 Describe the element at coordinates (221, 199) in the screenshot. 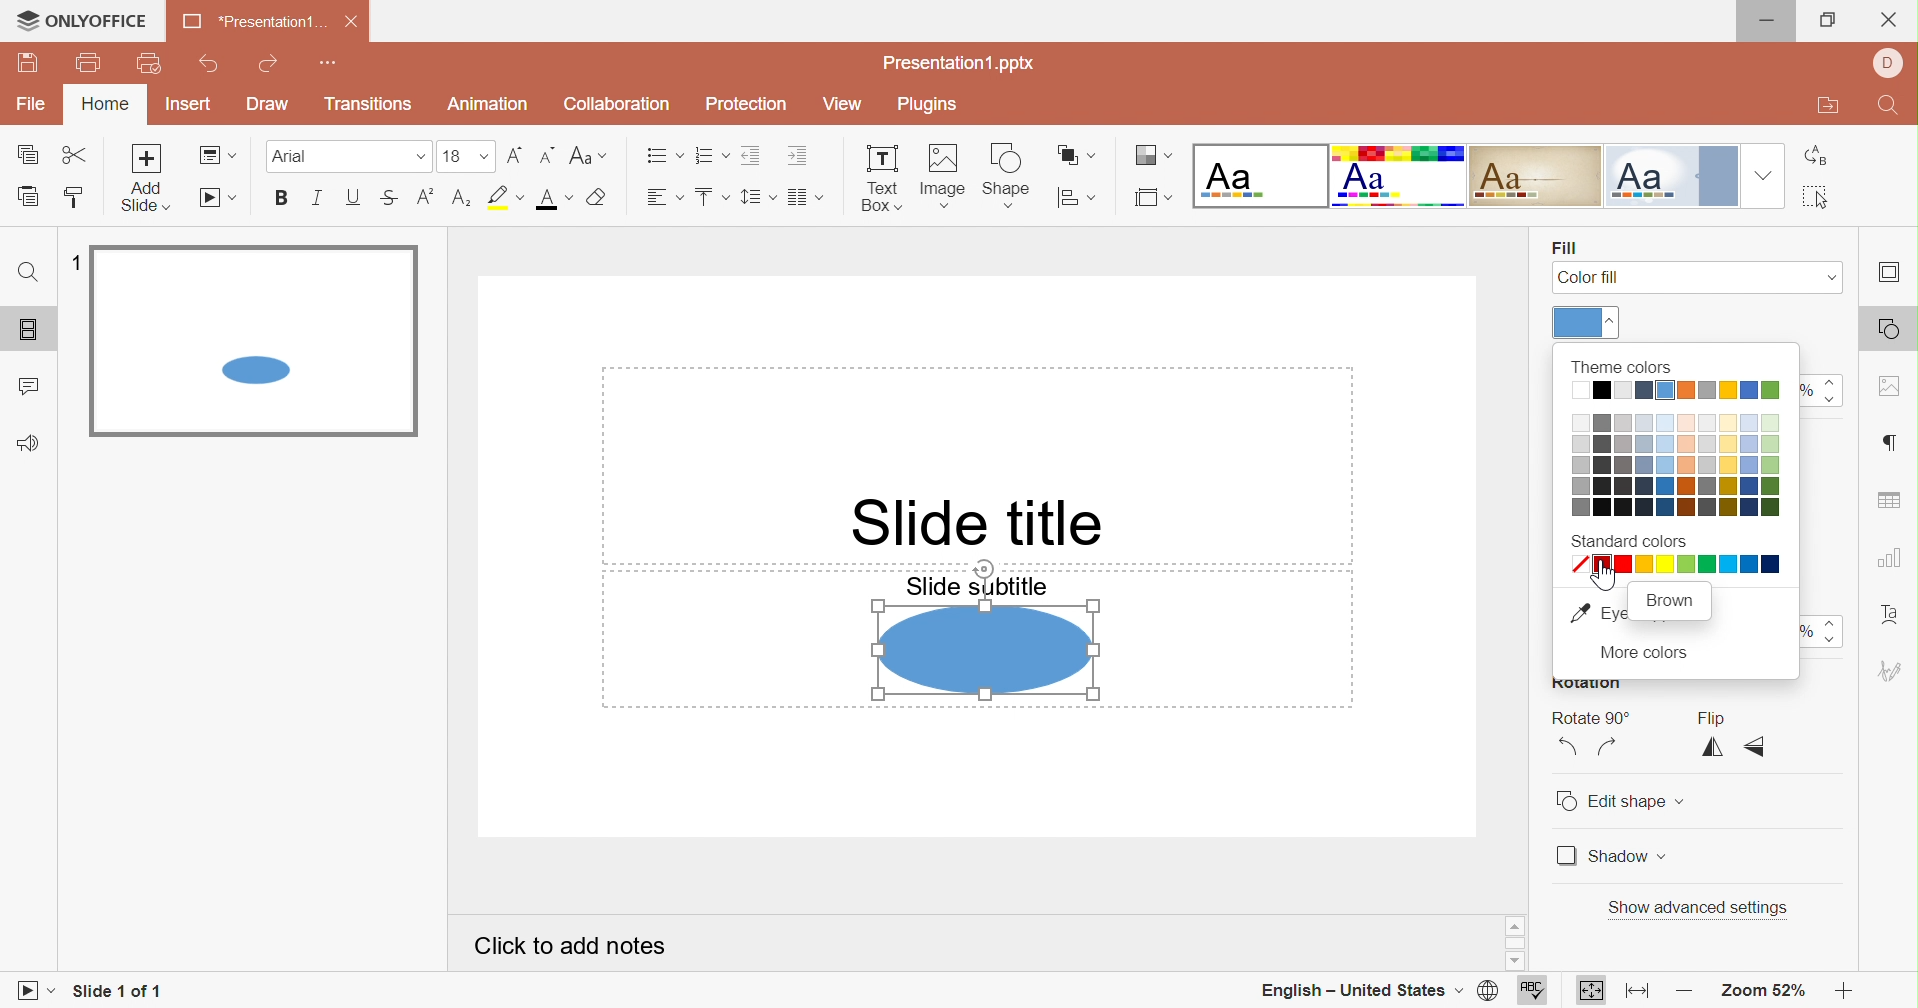

I see `Start slideshow` at that location.